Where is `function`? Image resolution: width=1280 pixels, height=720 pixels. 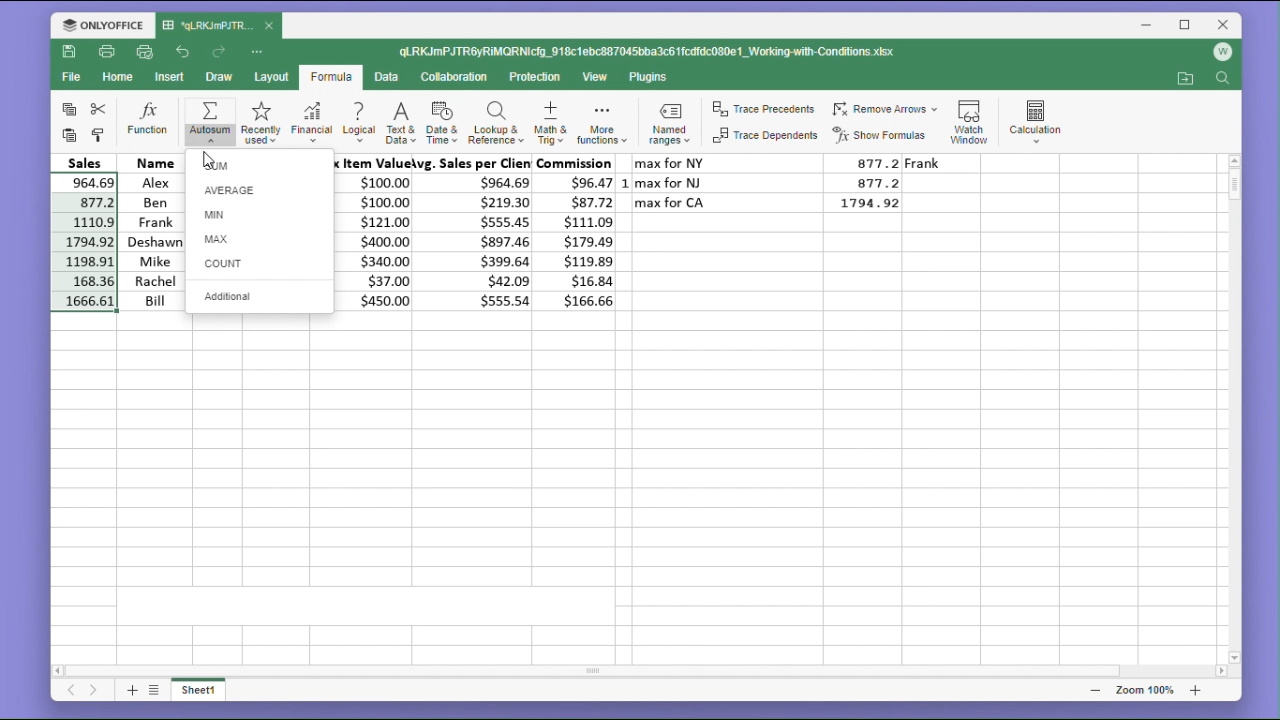 function is located at coordinates (148, 120).